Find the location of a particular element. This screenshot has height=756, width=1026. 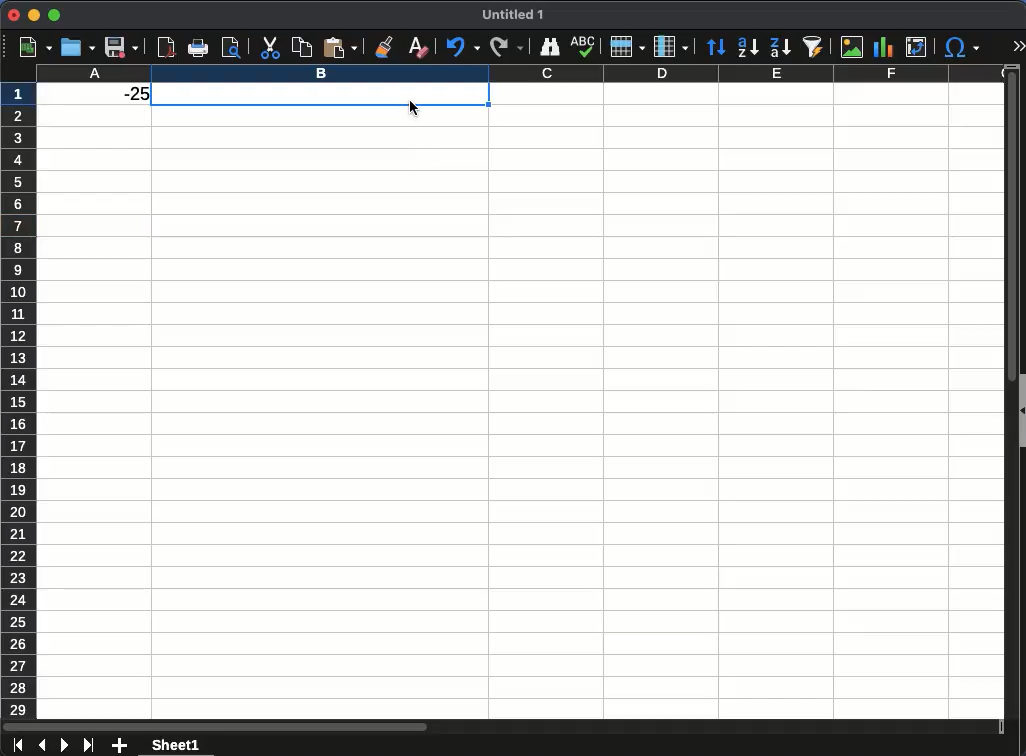

first sheet is located at coordinates (19, 746).